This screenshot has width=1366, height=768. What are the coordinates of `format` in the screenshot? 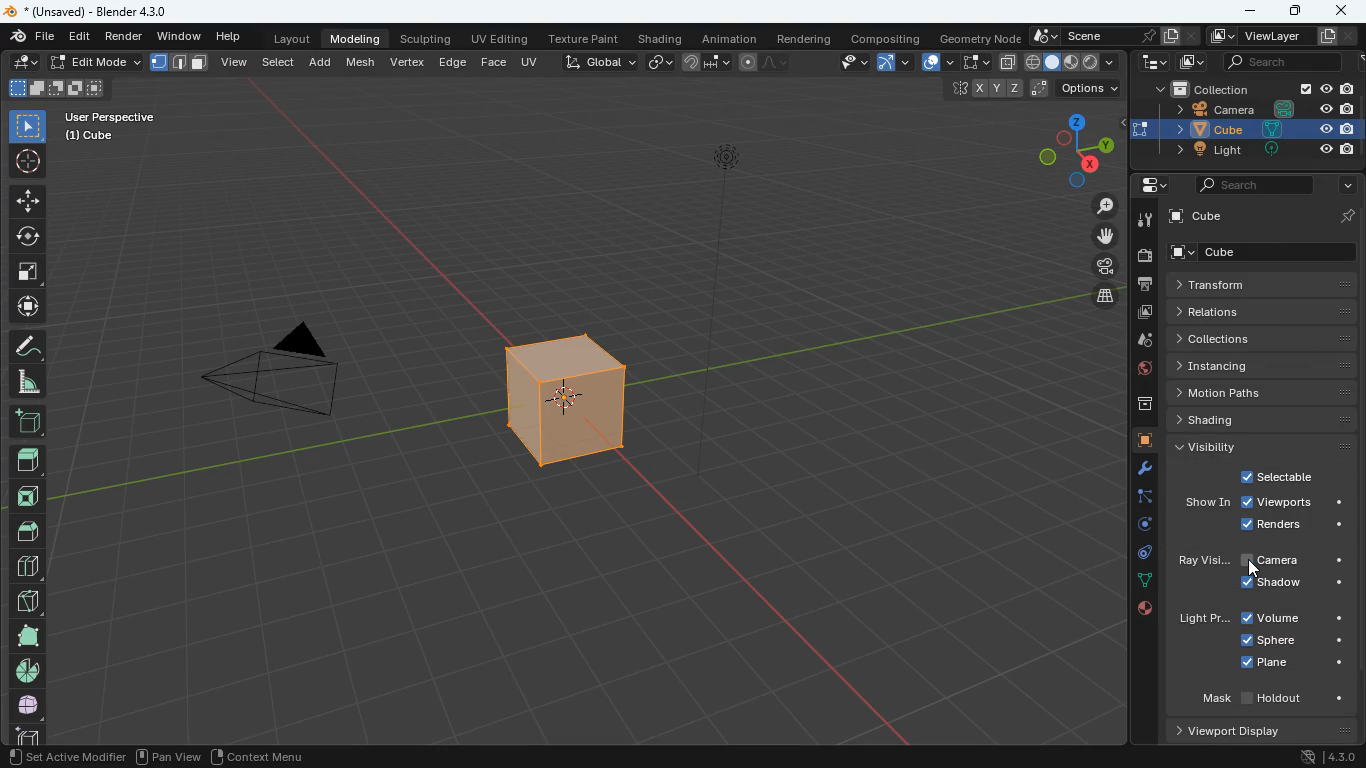 It's located at (184, 65).